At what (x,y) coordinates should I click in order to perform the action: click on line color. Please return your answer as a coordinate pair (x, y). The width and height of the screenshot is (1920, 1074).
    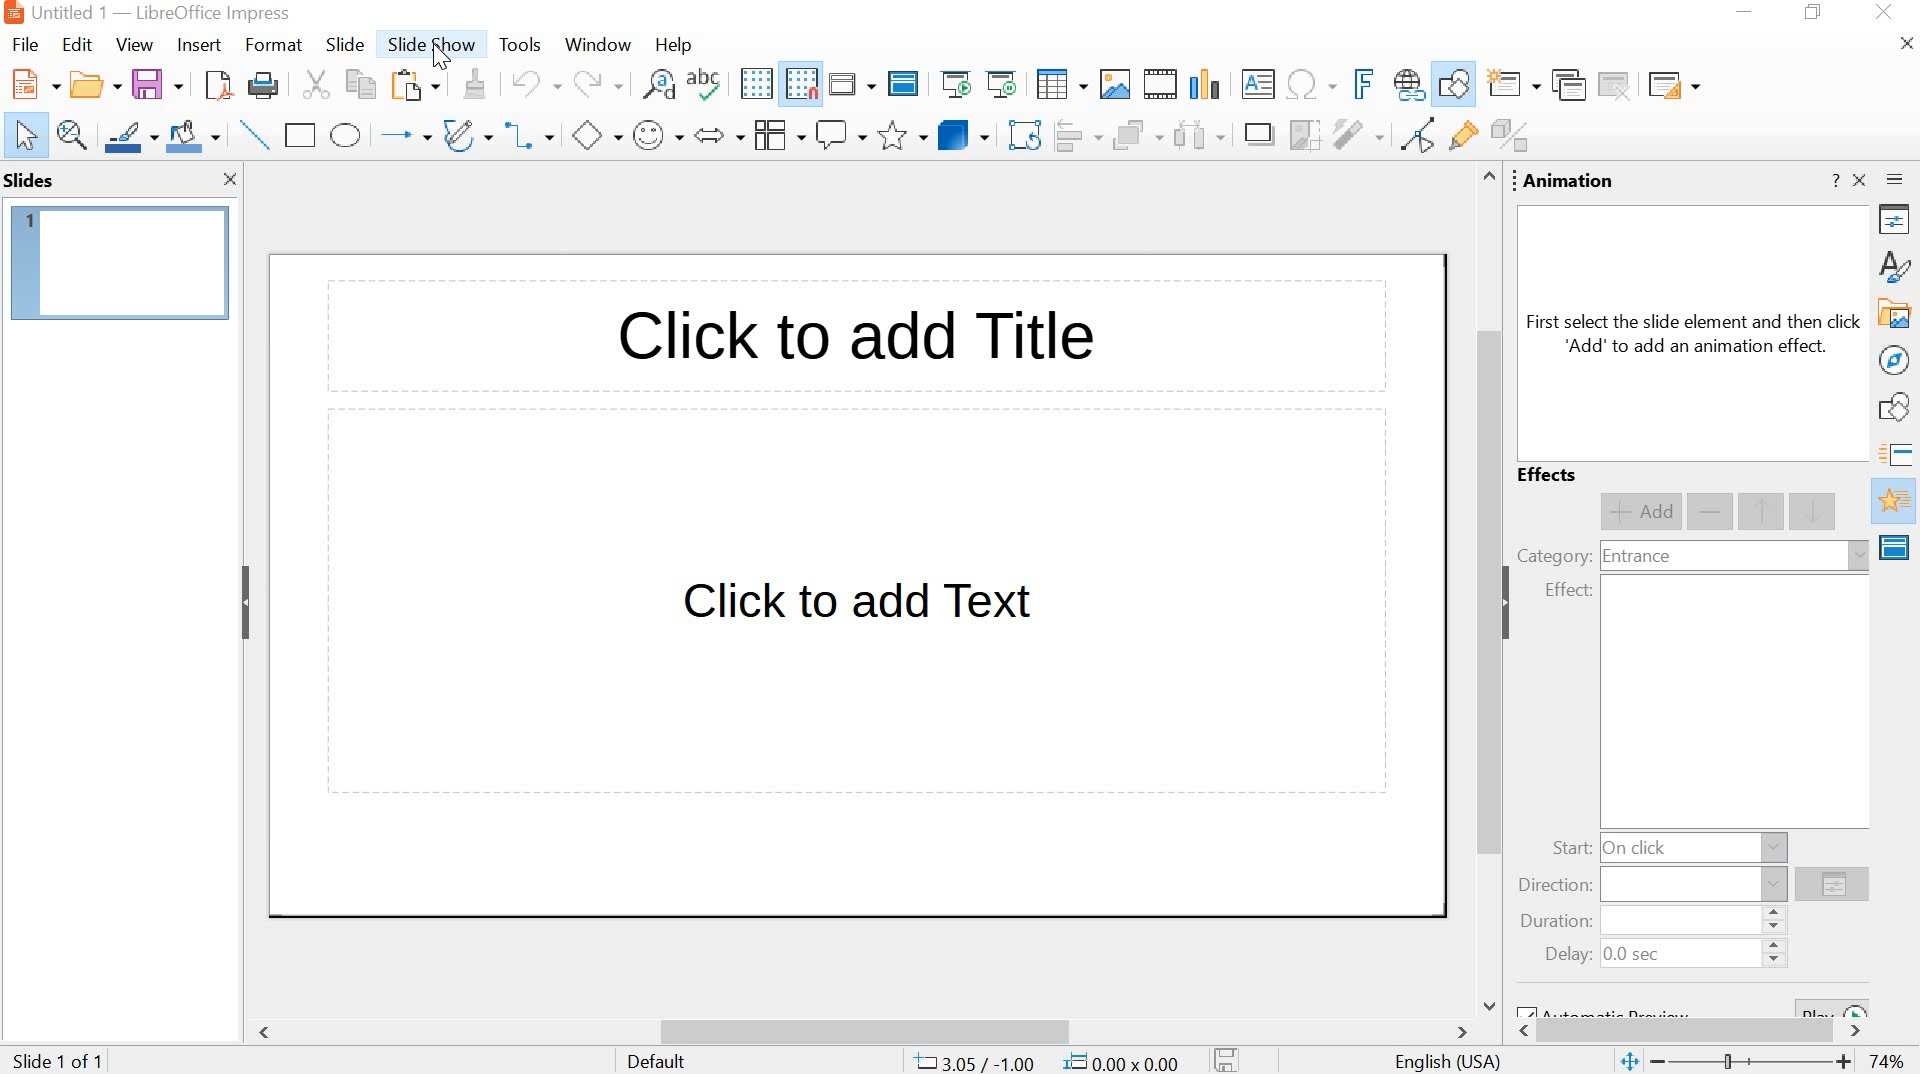
    Looking at the image, I should click on (131, 135).